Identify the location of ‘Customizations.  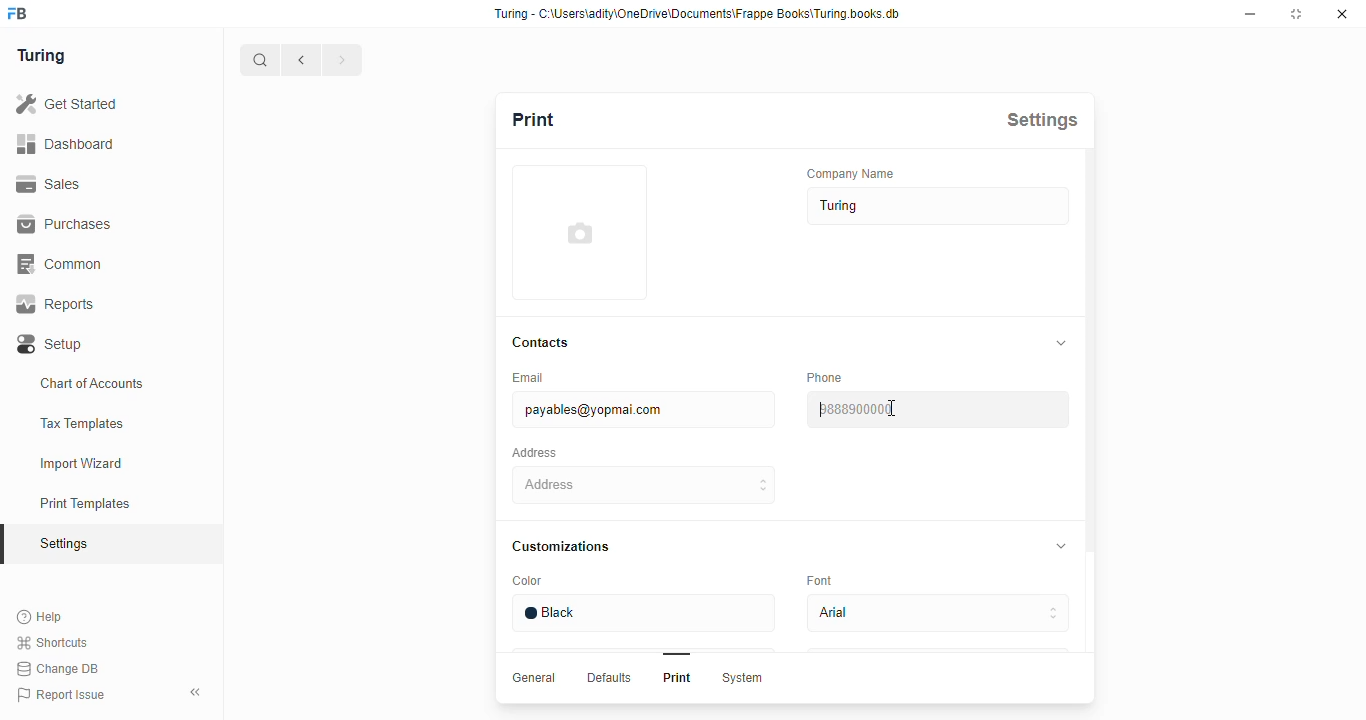
(565, 547).